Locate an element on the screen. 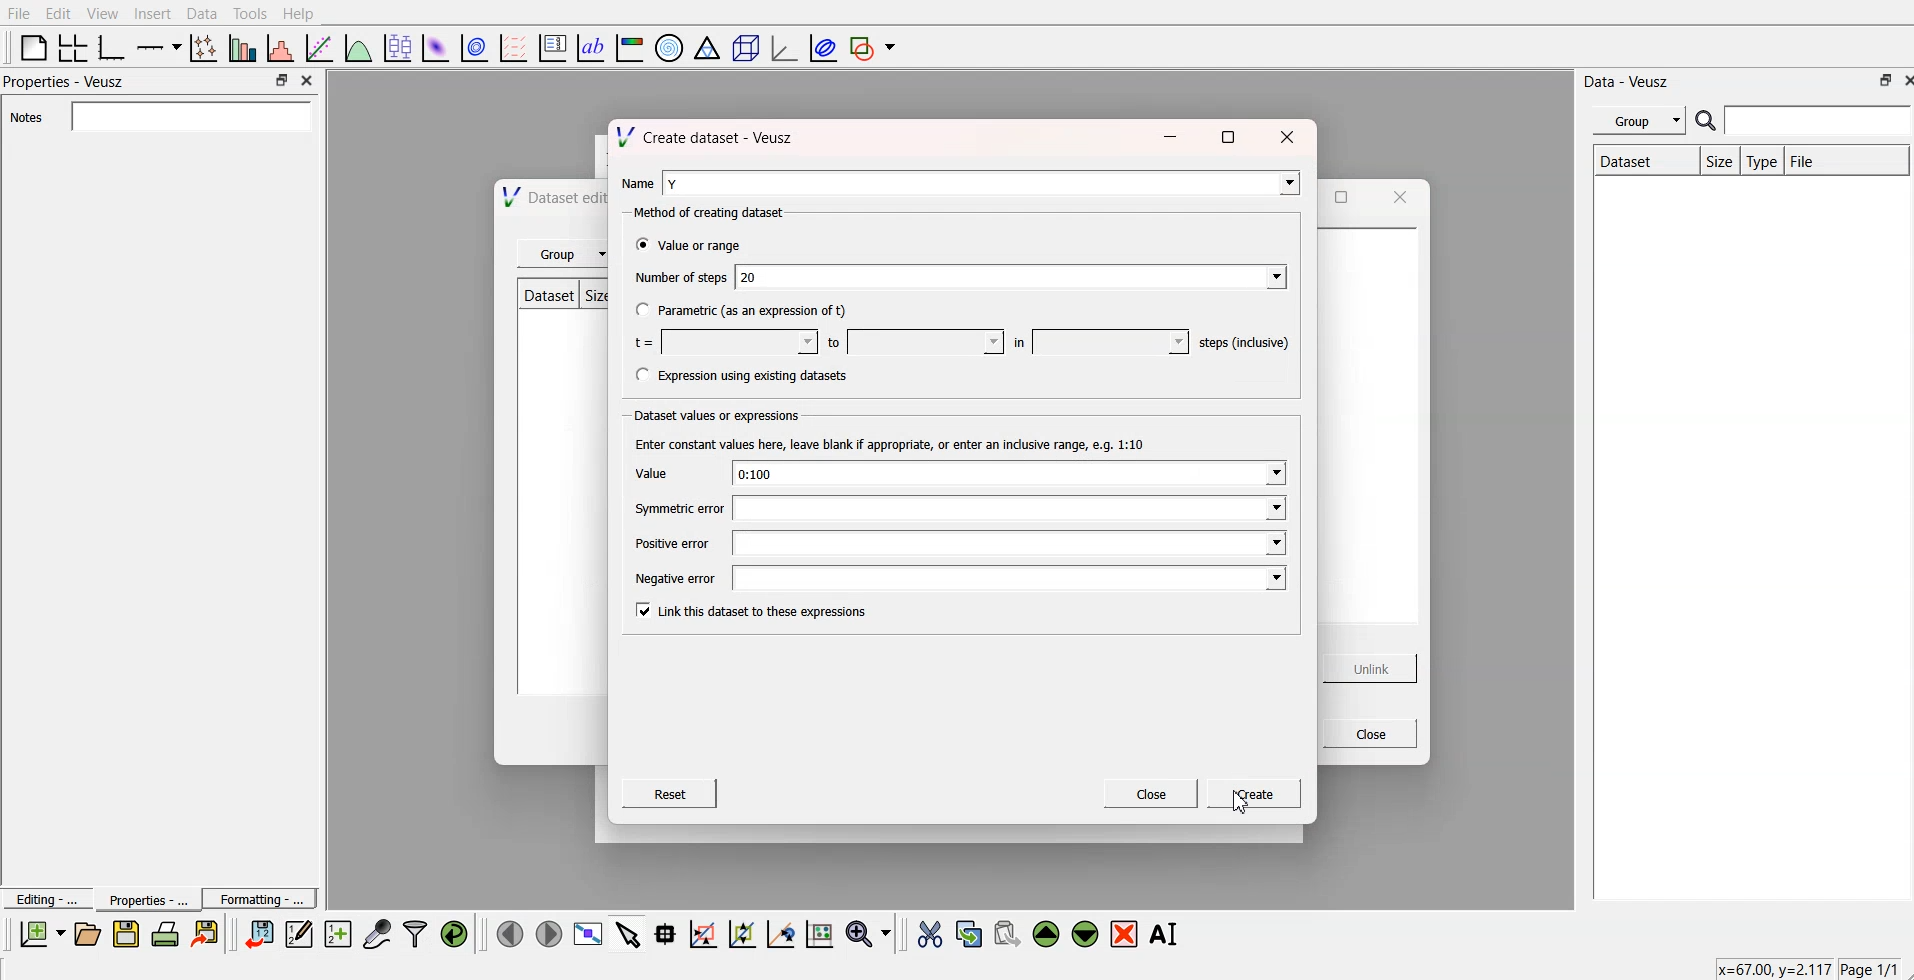 The height and width of the screenshot is (980, 1914). 3D graph is located at coordinates (782, 47).